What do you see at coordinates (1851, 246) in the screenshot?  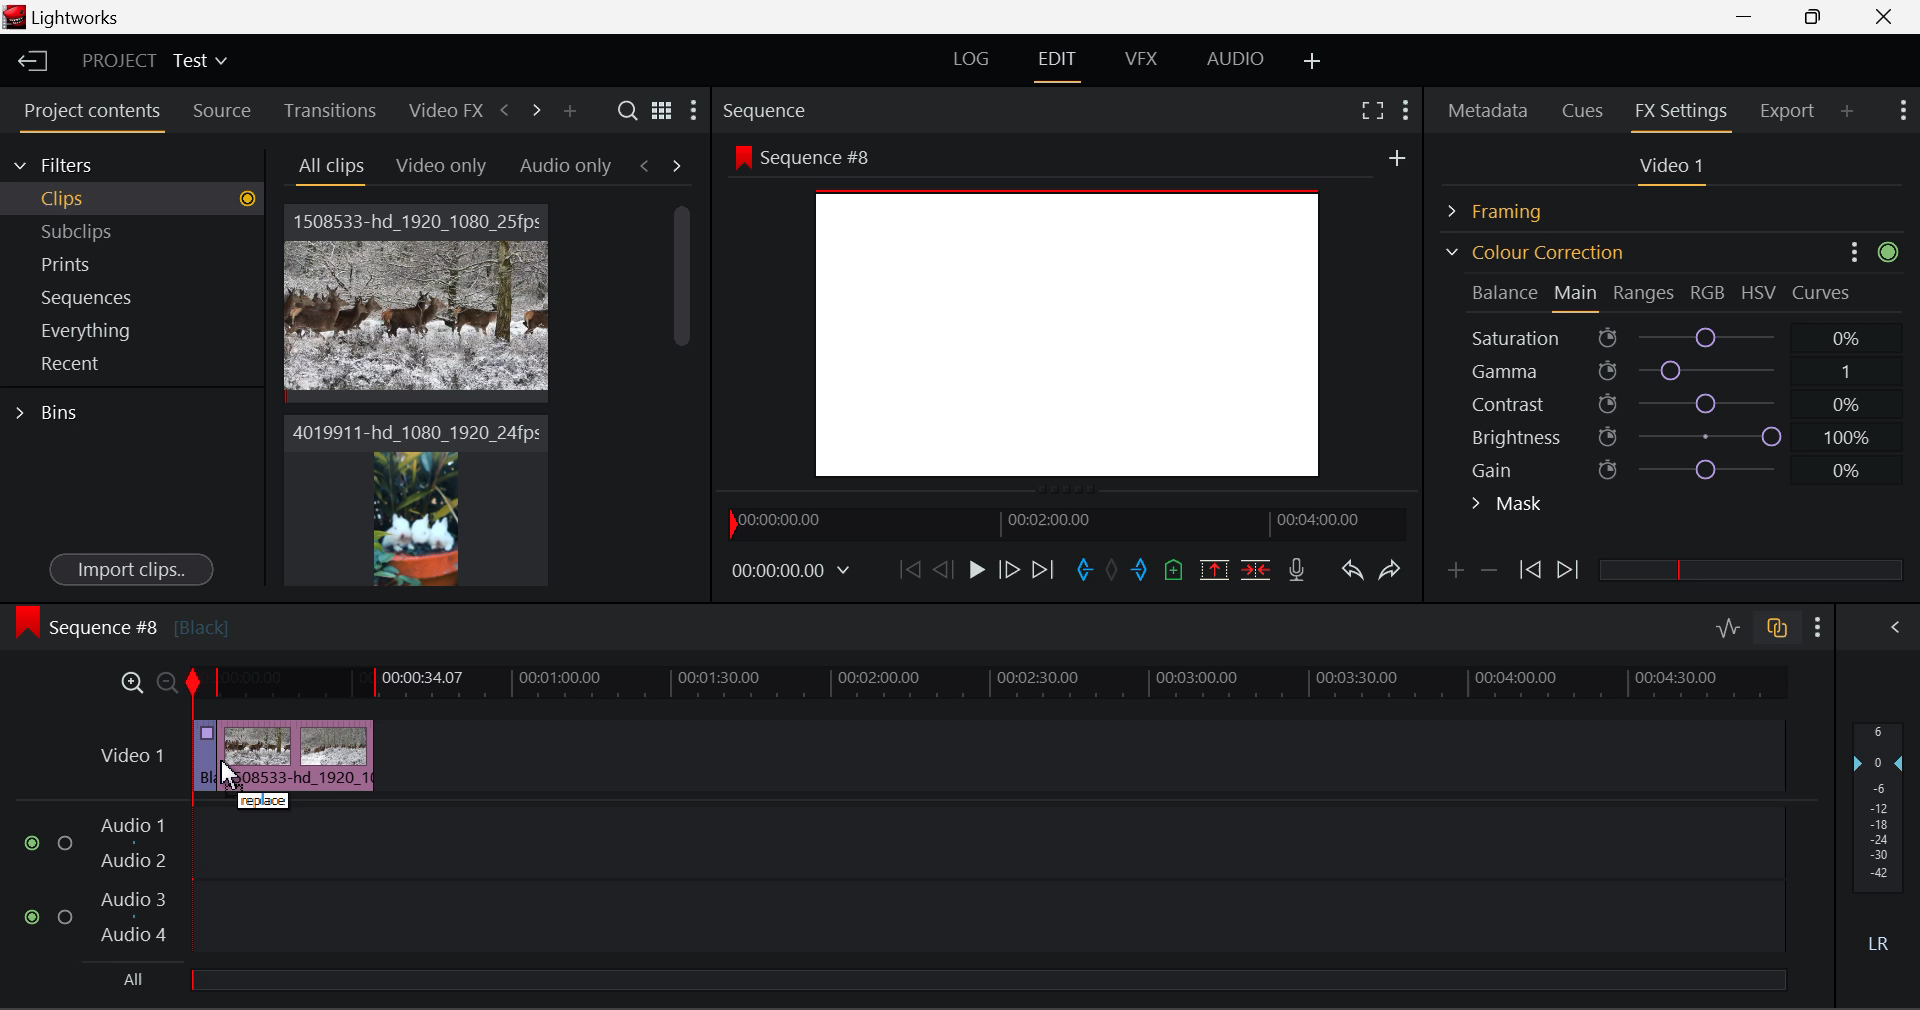 I see `Options` at bounding box center [1851, 246].